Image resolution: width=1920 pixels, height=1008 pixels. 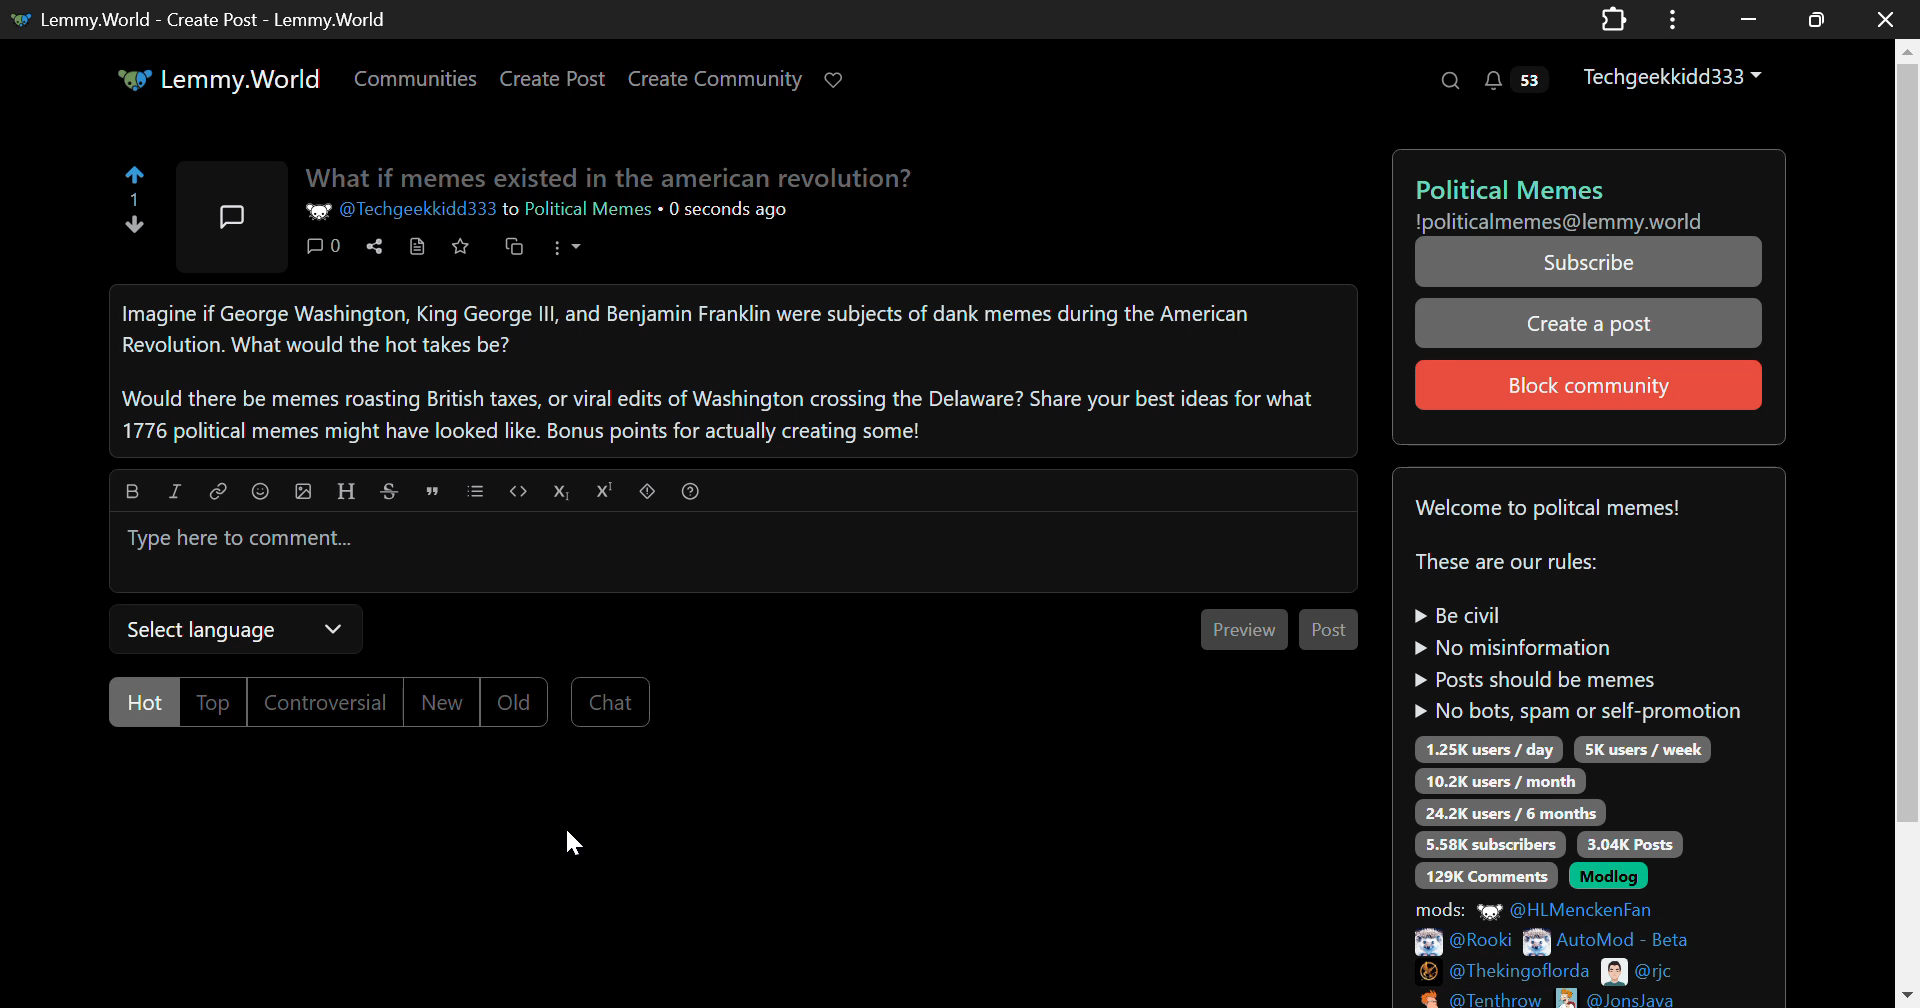 What do you see at coordinates (403, 210) in the screenshot?
I see `@Techgeekkidd333` at bounding box center [403, 210].